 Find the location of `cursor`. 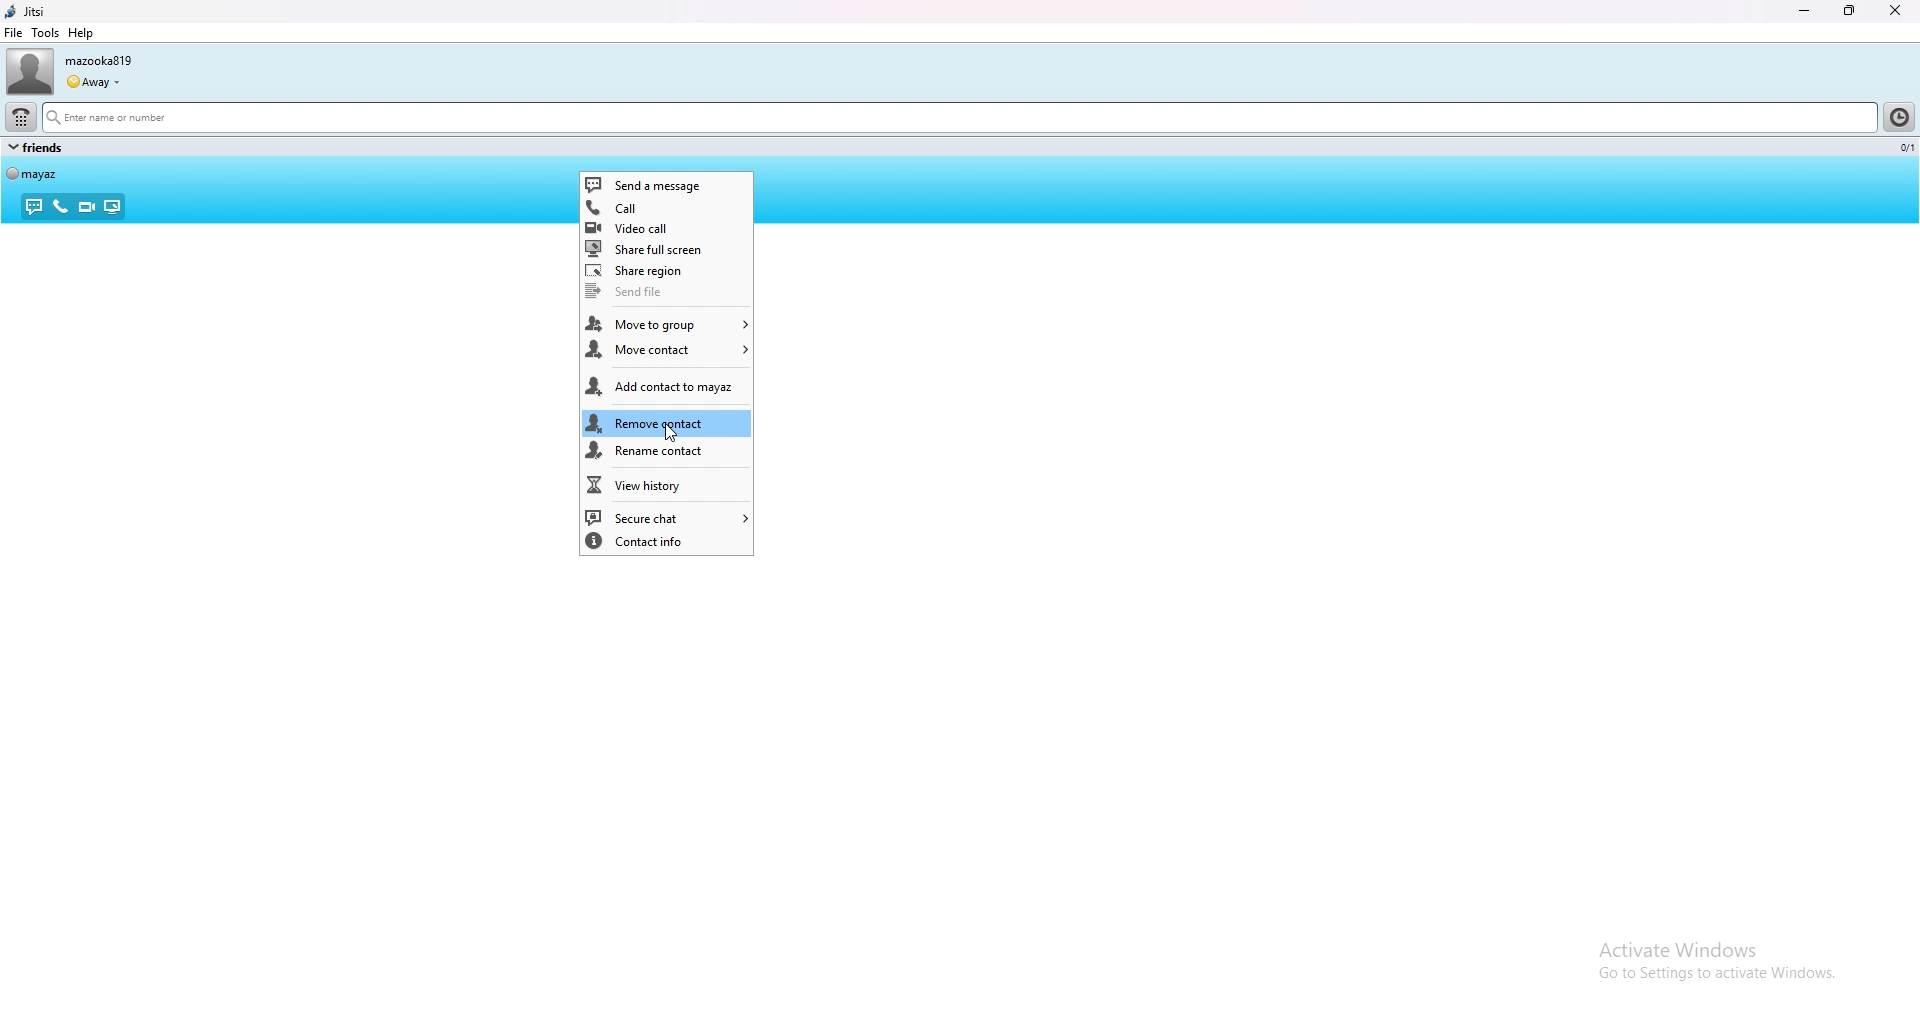

cursor is located at coordinates (670, 436).